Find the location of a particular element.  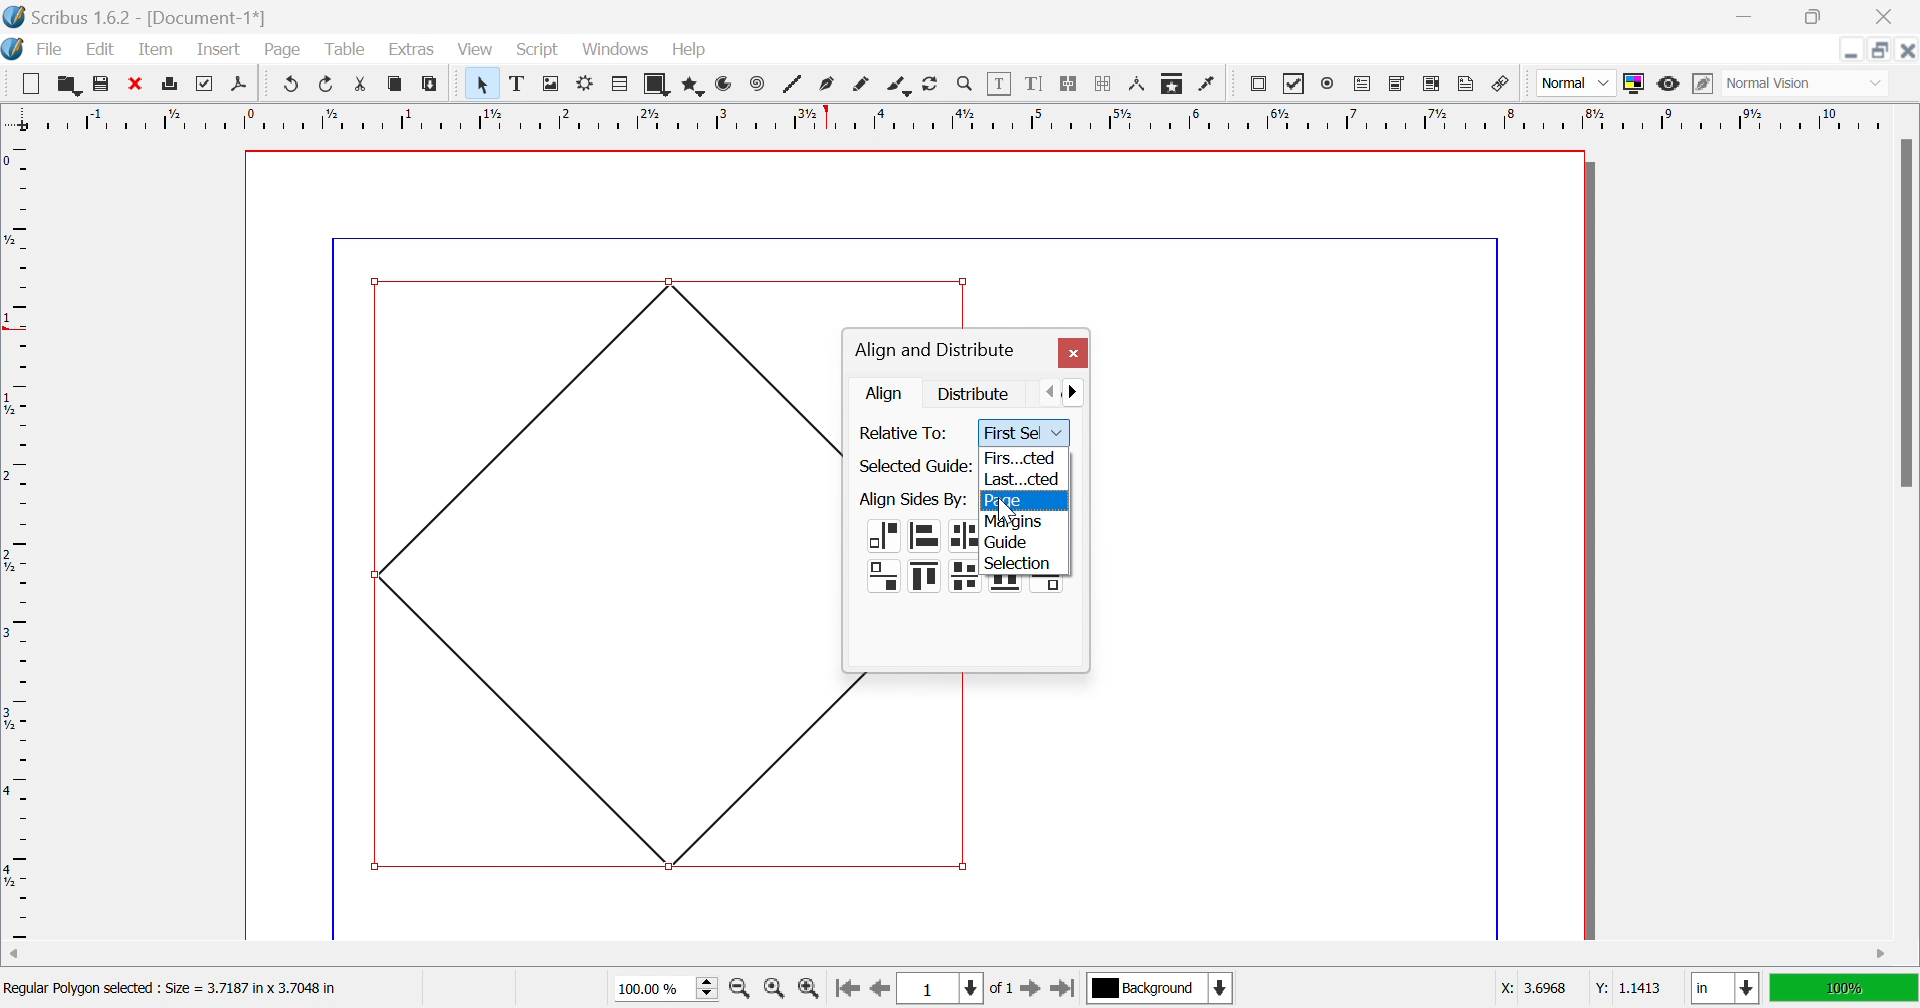

Polygon is located at coordinates (695, 86).